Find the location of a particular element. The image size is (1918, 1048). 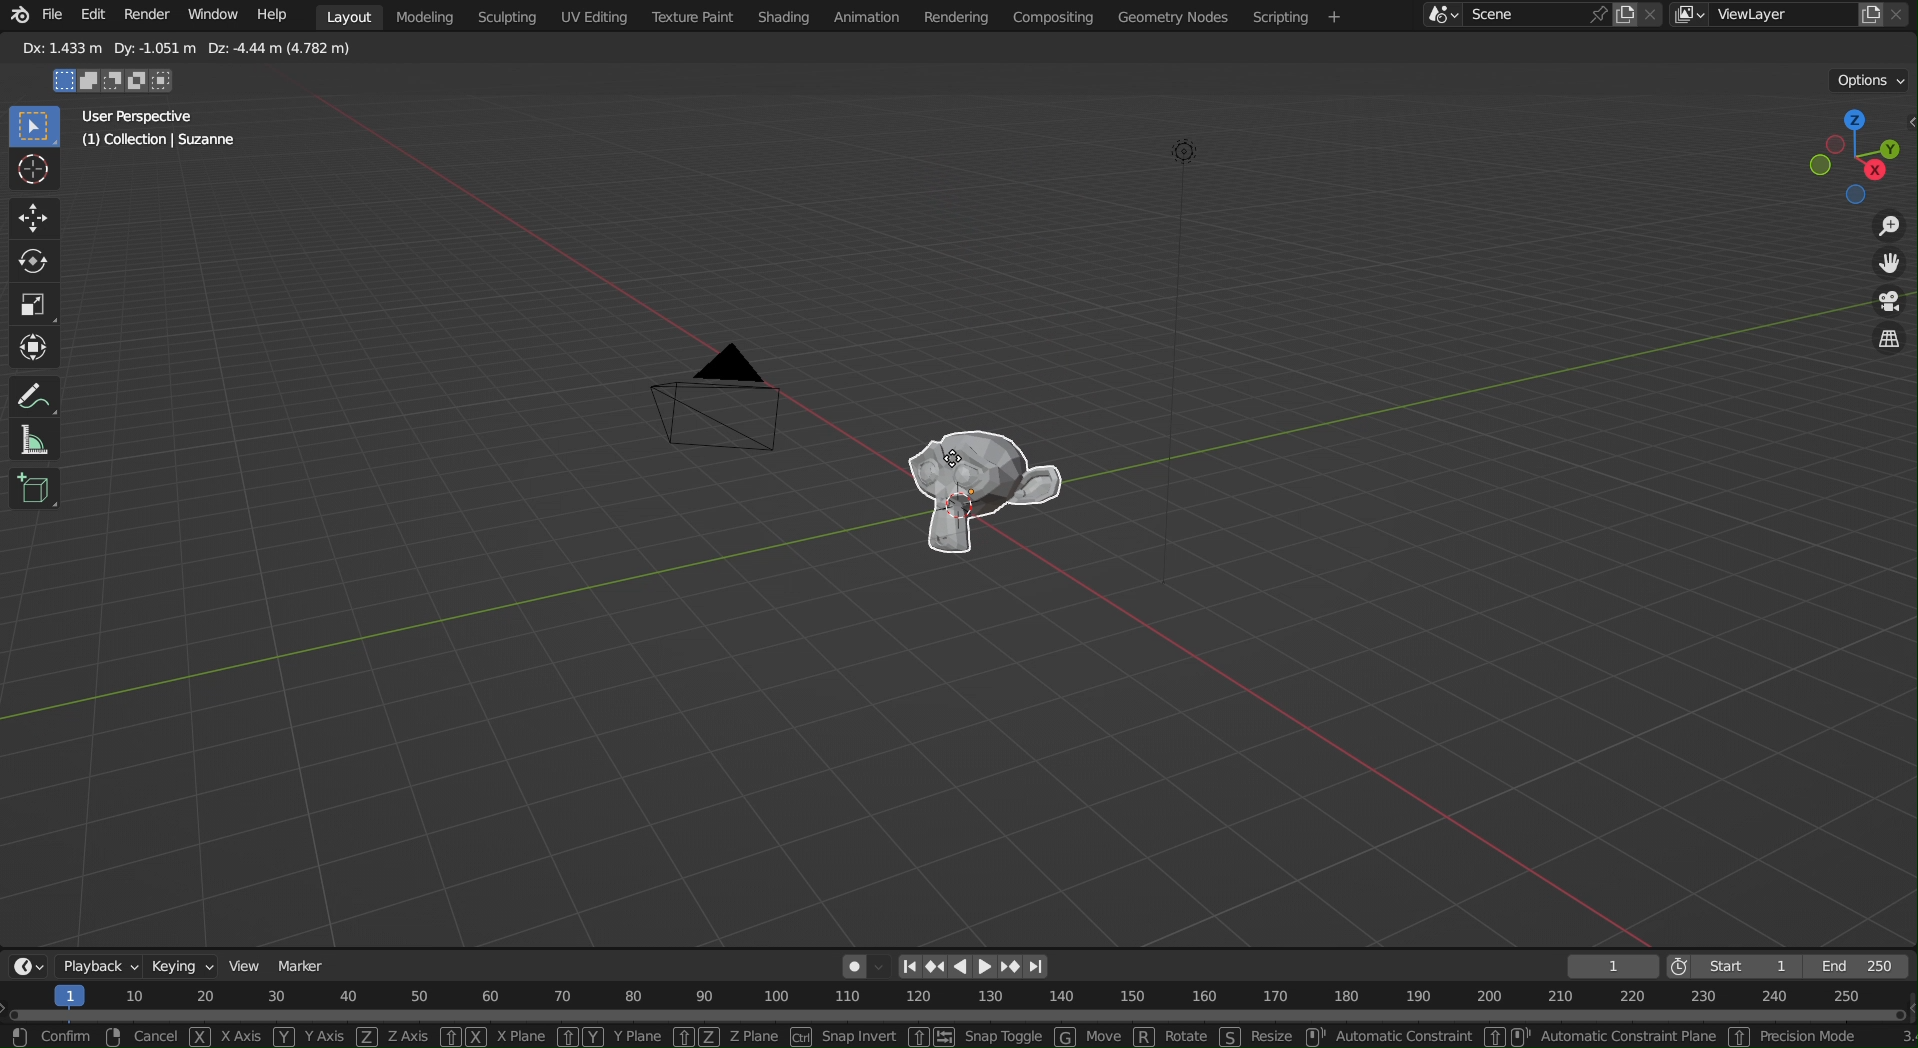

X plane is located at coordinates (523, 1036).